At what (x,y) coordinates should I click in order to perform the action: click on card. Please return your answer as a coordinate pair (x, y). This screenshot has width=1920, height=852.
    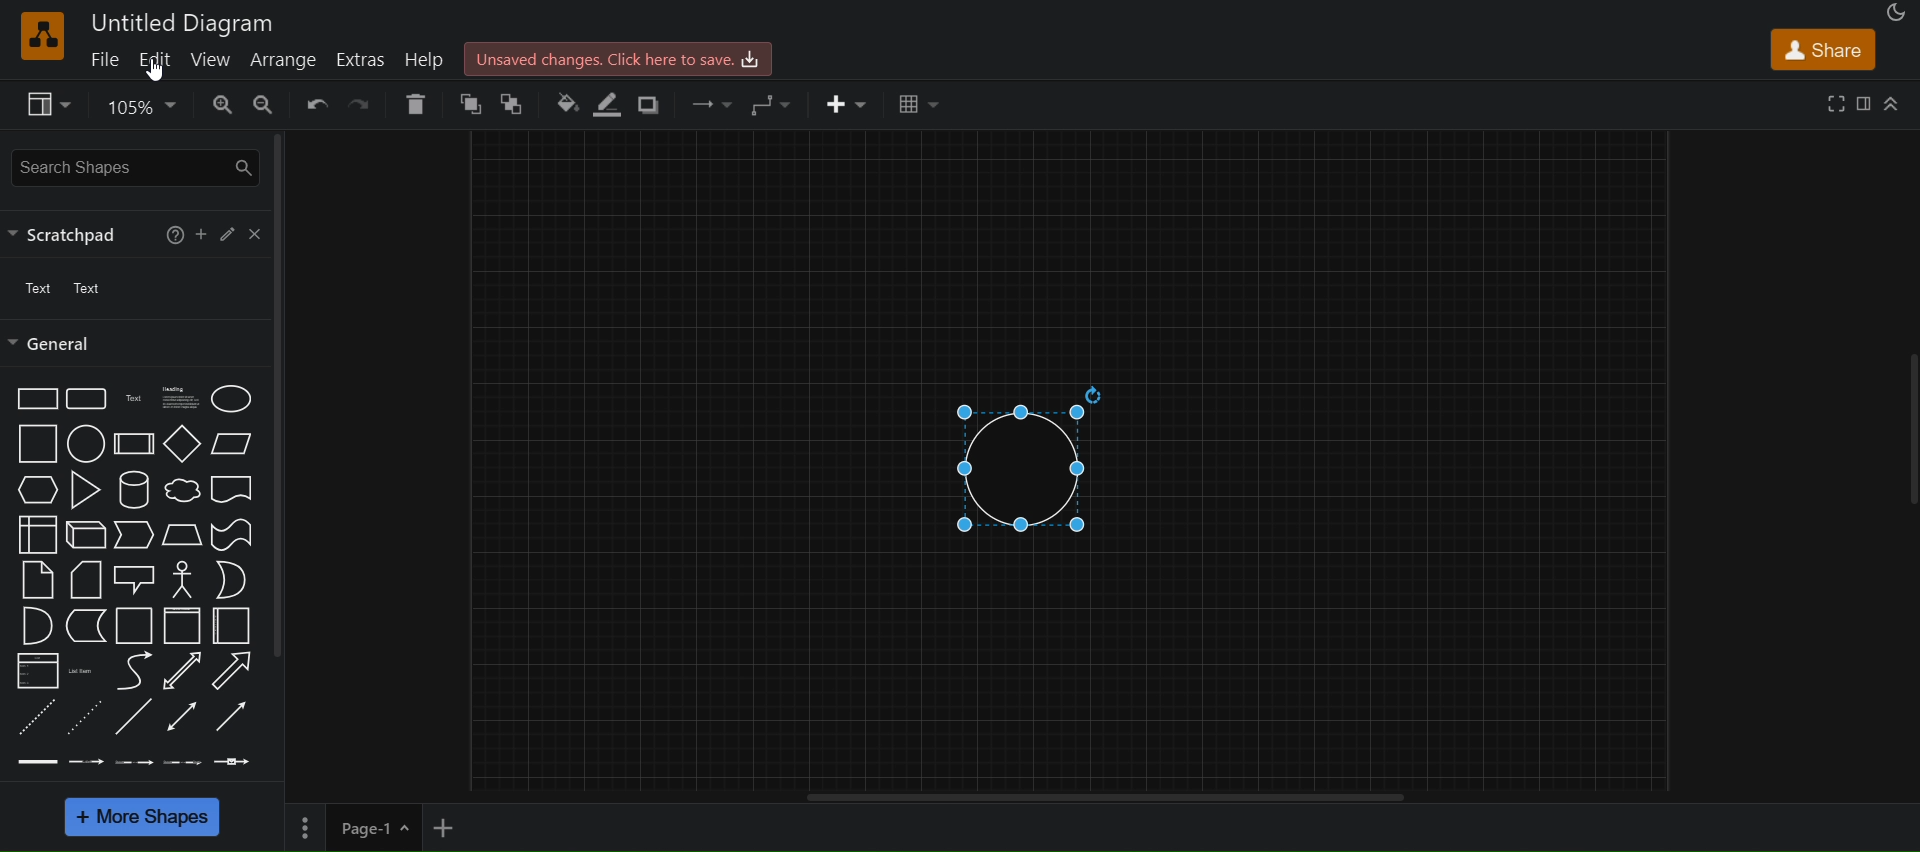
    Looking at the image, I should click on (81, 580).